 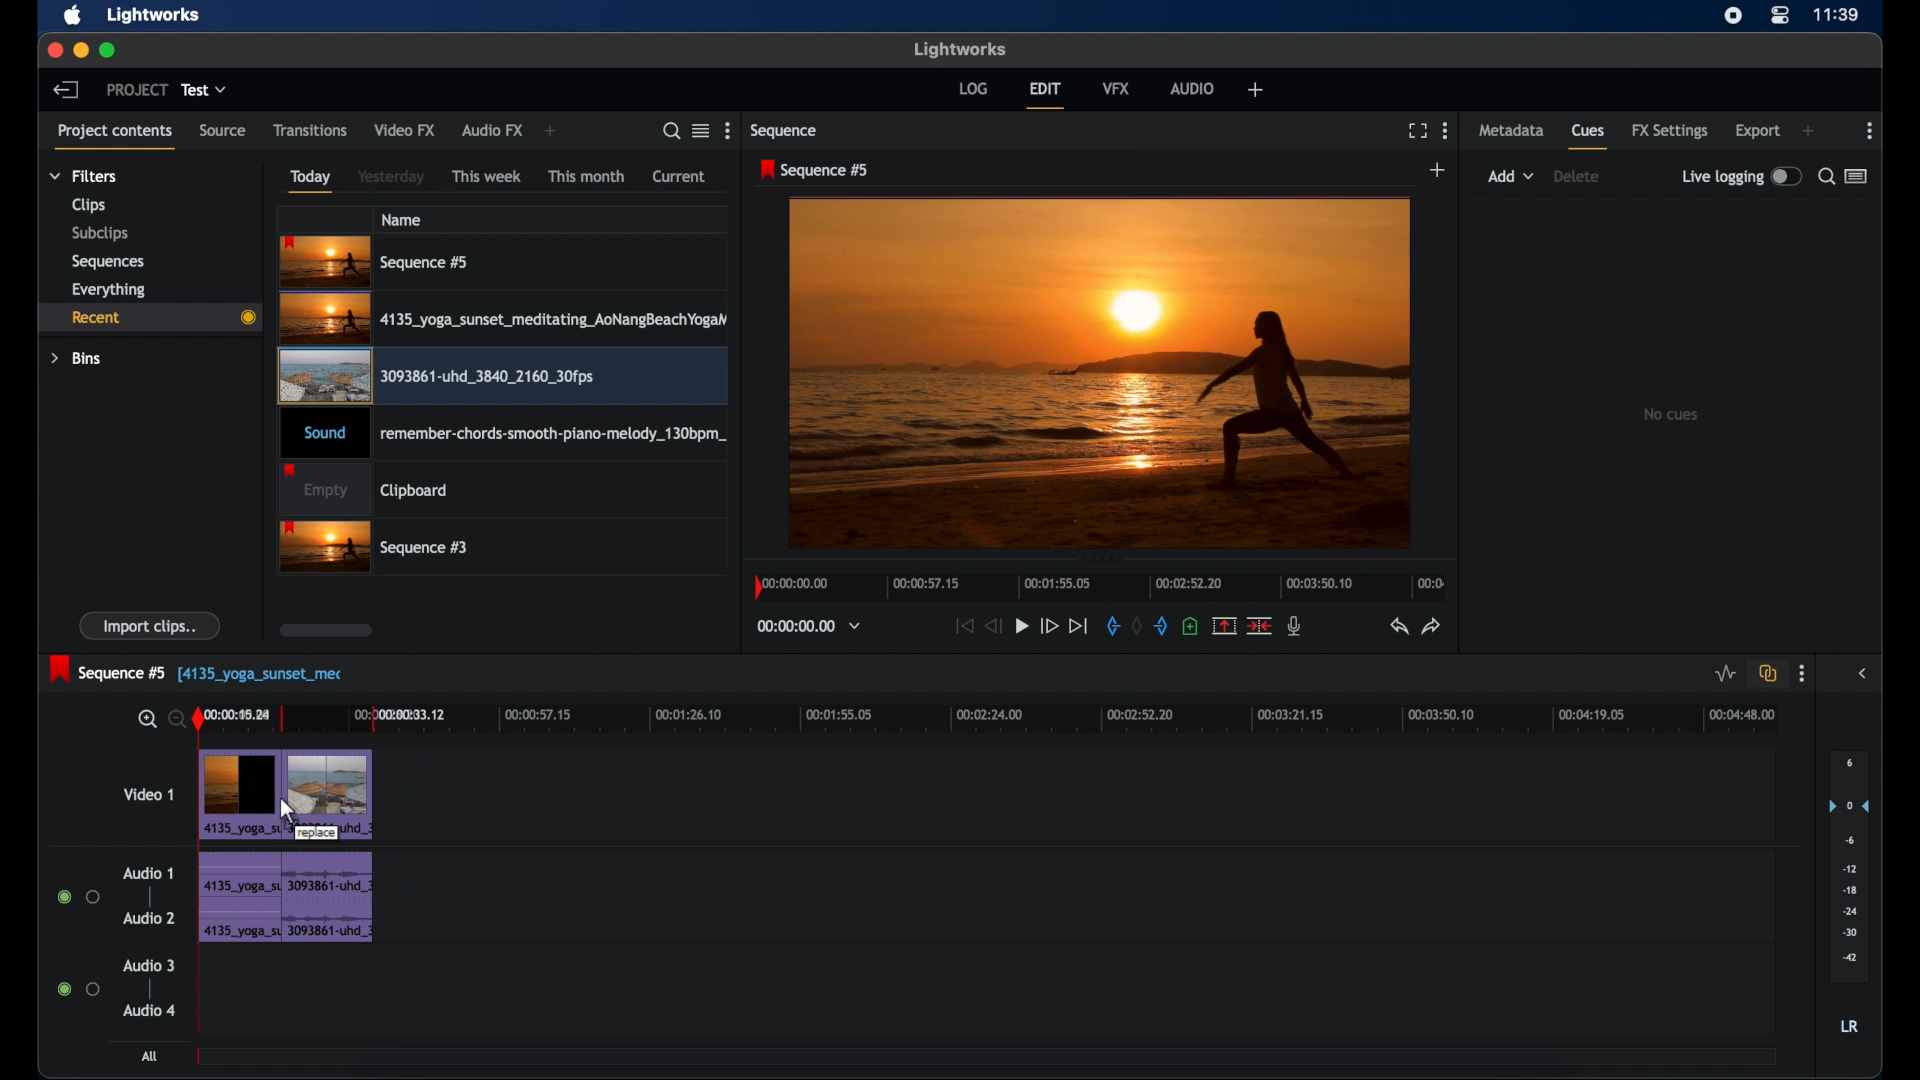 I want to click on this week, so click(x=487, y=177).